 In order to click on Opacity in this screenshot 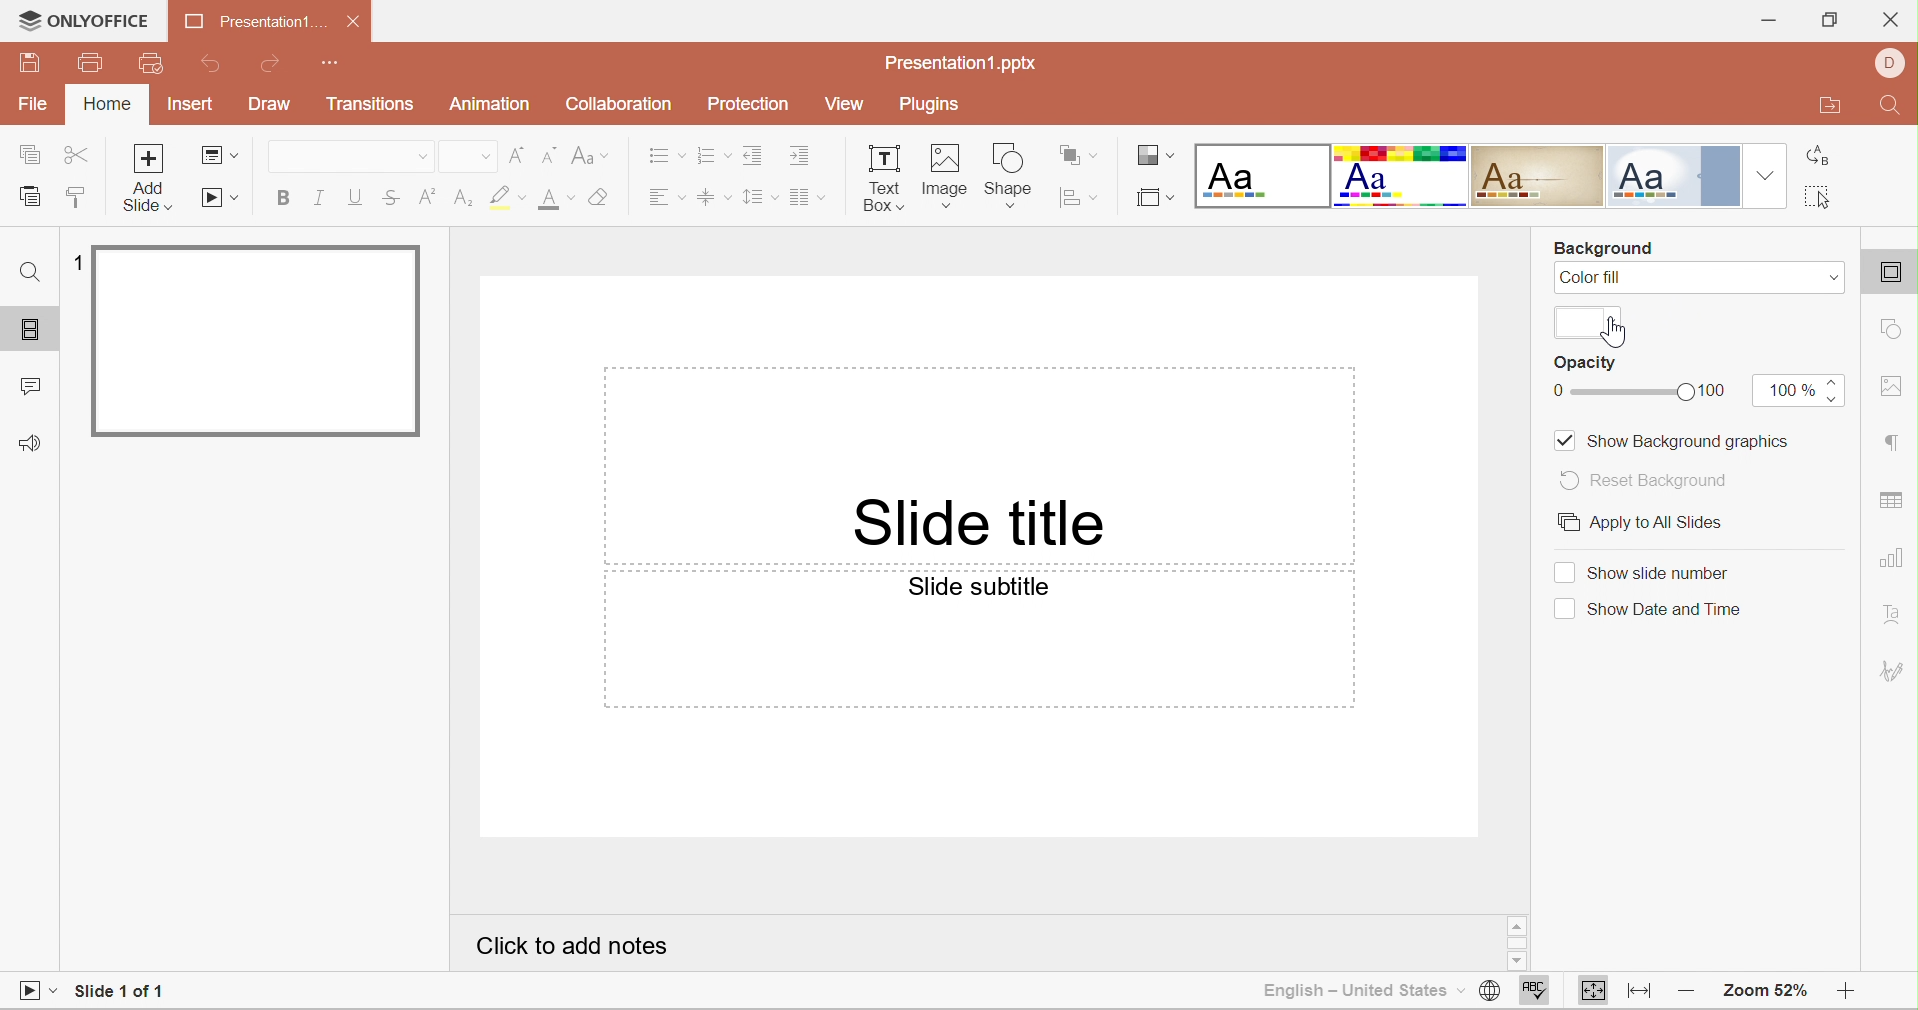, I will do `click(1589, 364)`.